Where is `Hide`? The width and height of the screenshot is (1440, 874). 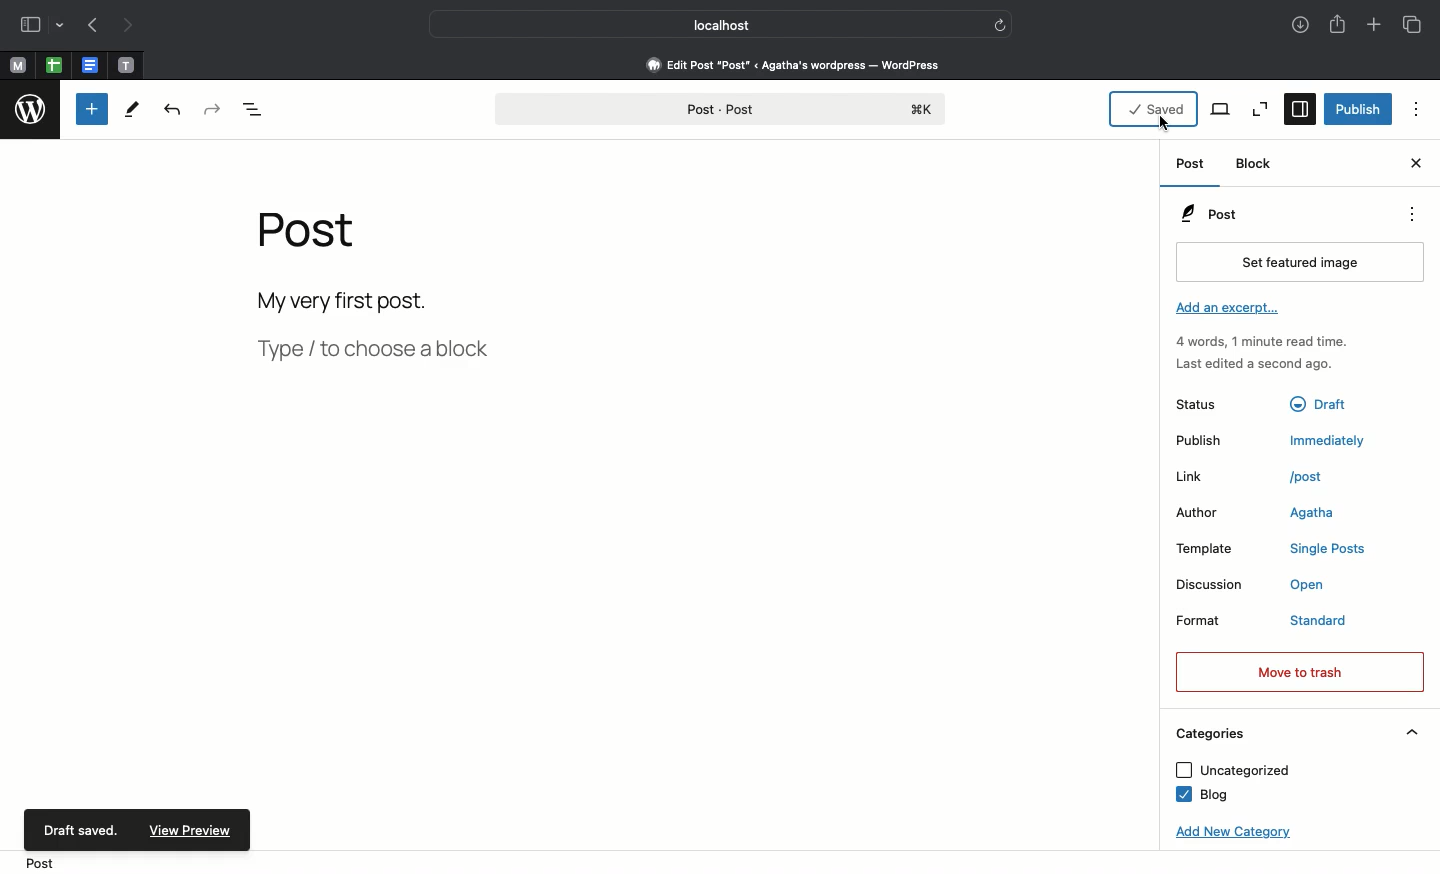 Hide is located at coordinates (1413, 732).